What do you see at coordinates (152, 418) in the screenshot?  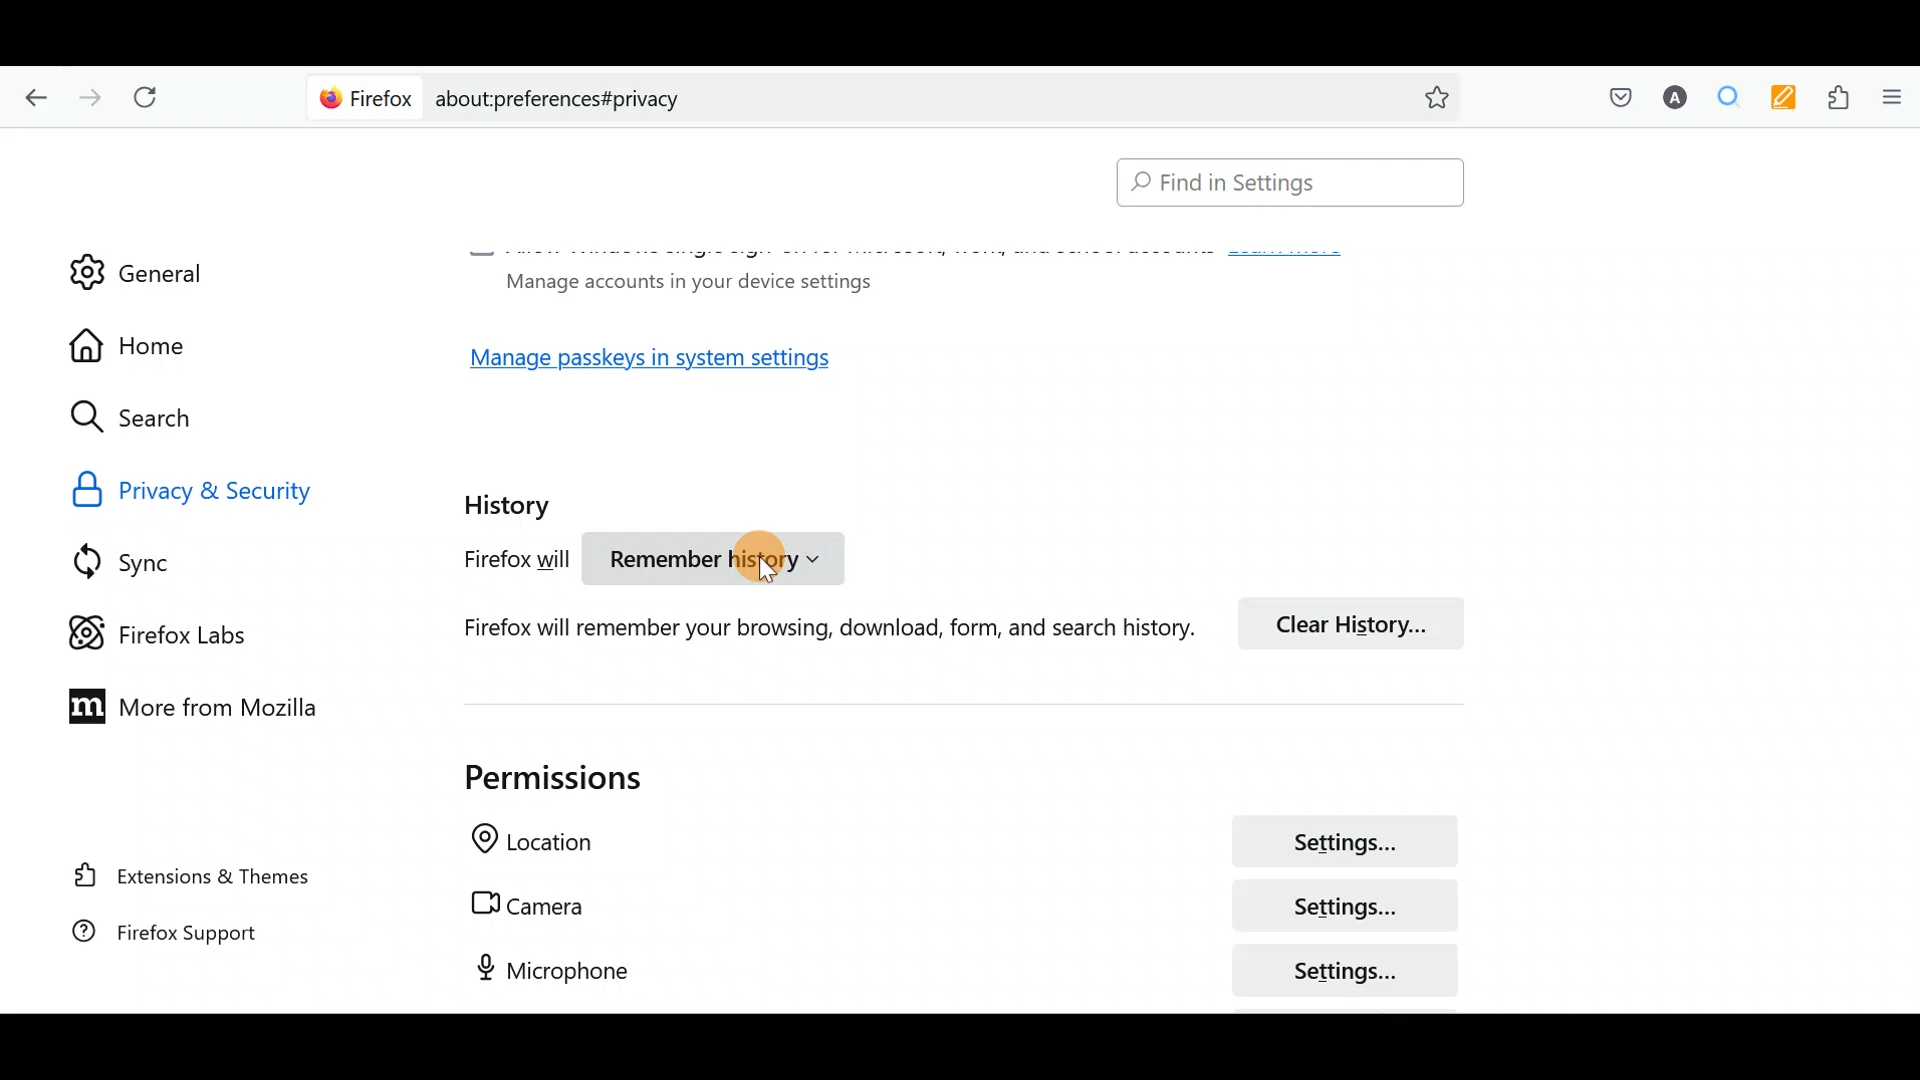 I see `Search icon` at bounding box center [152, 418].